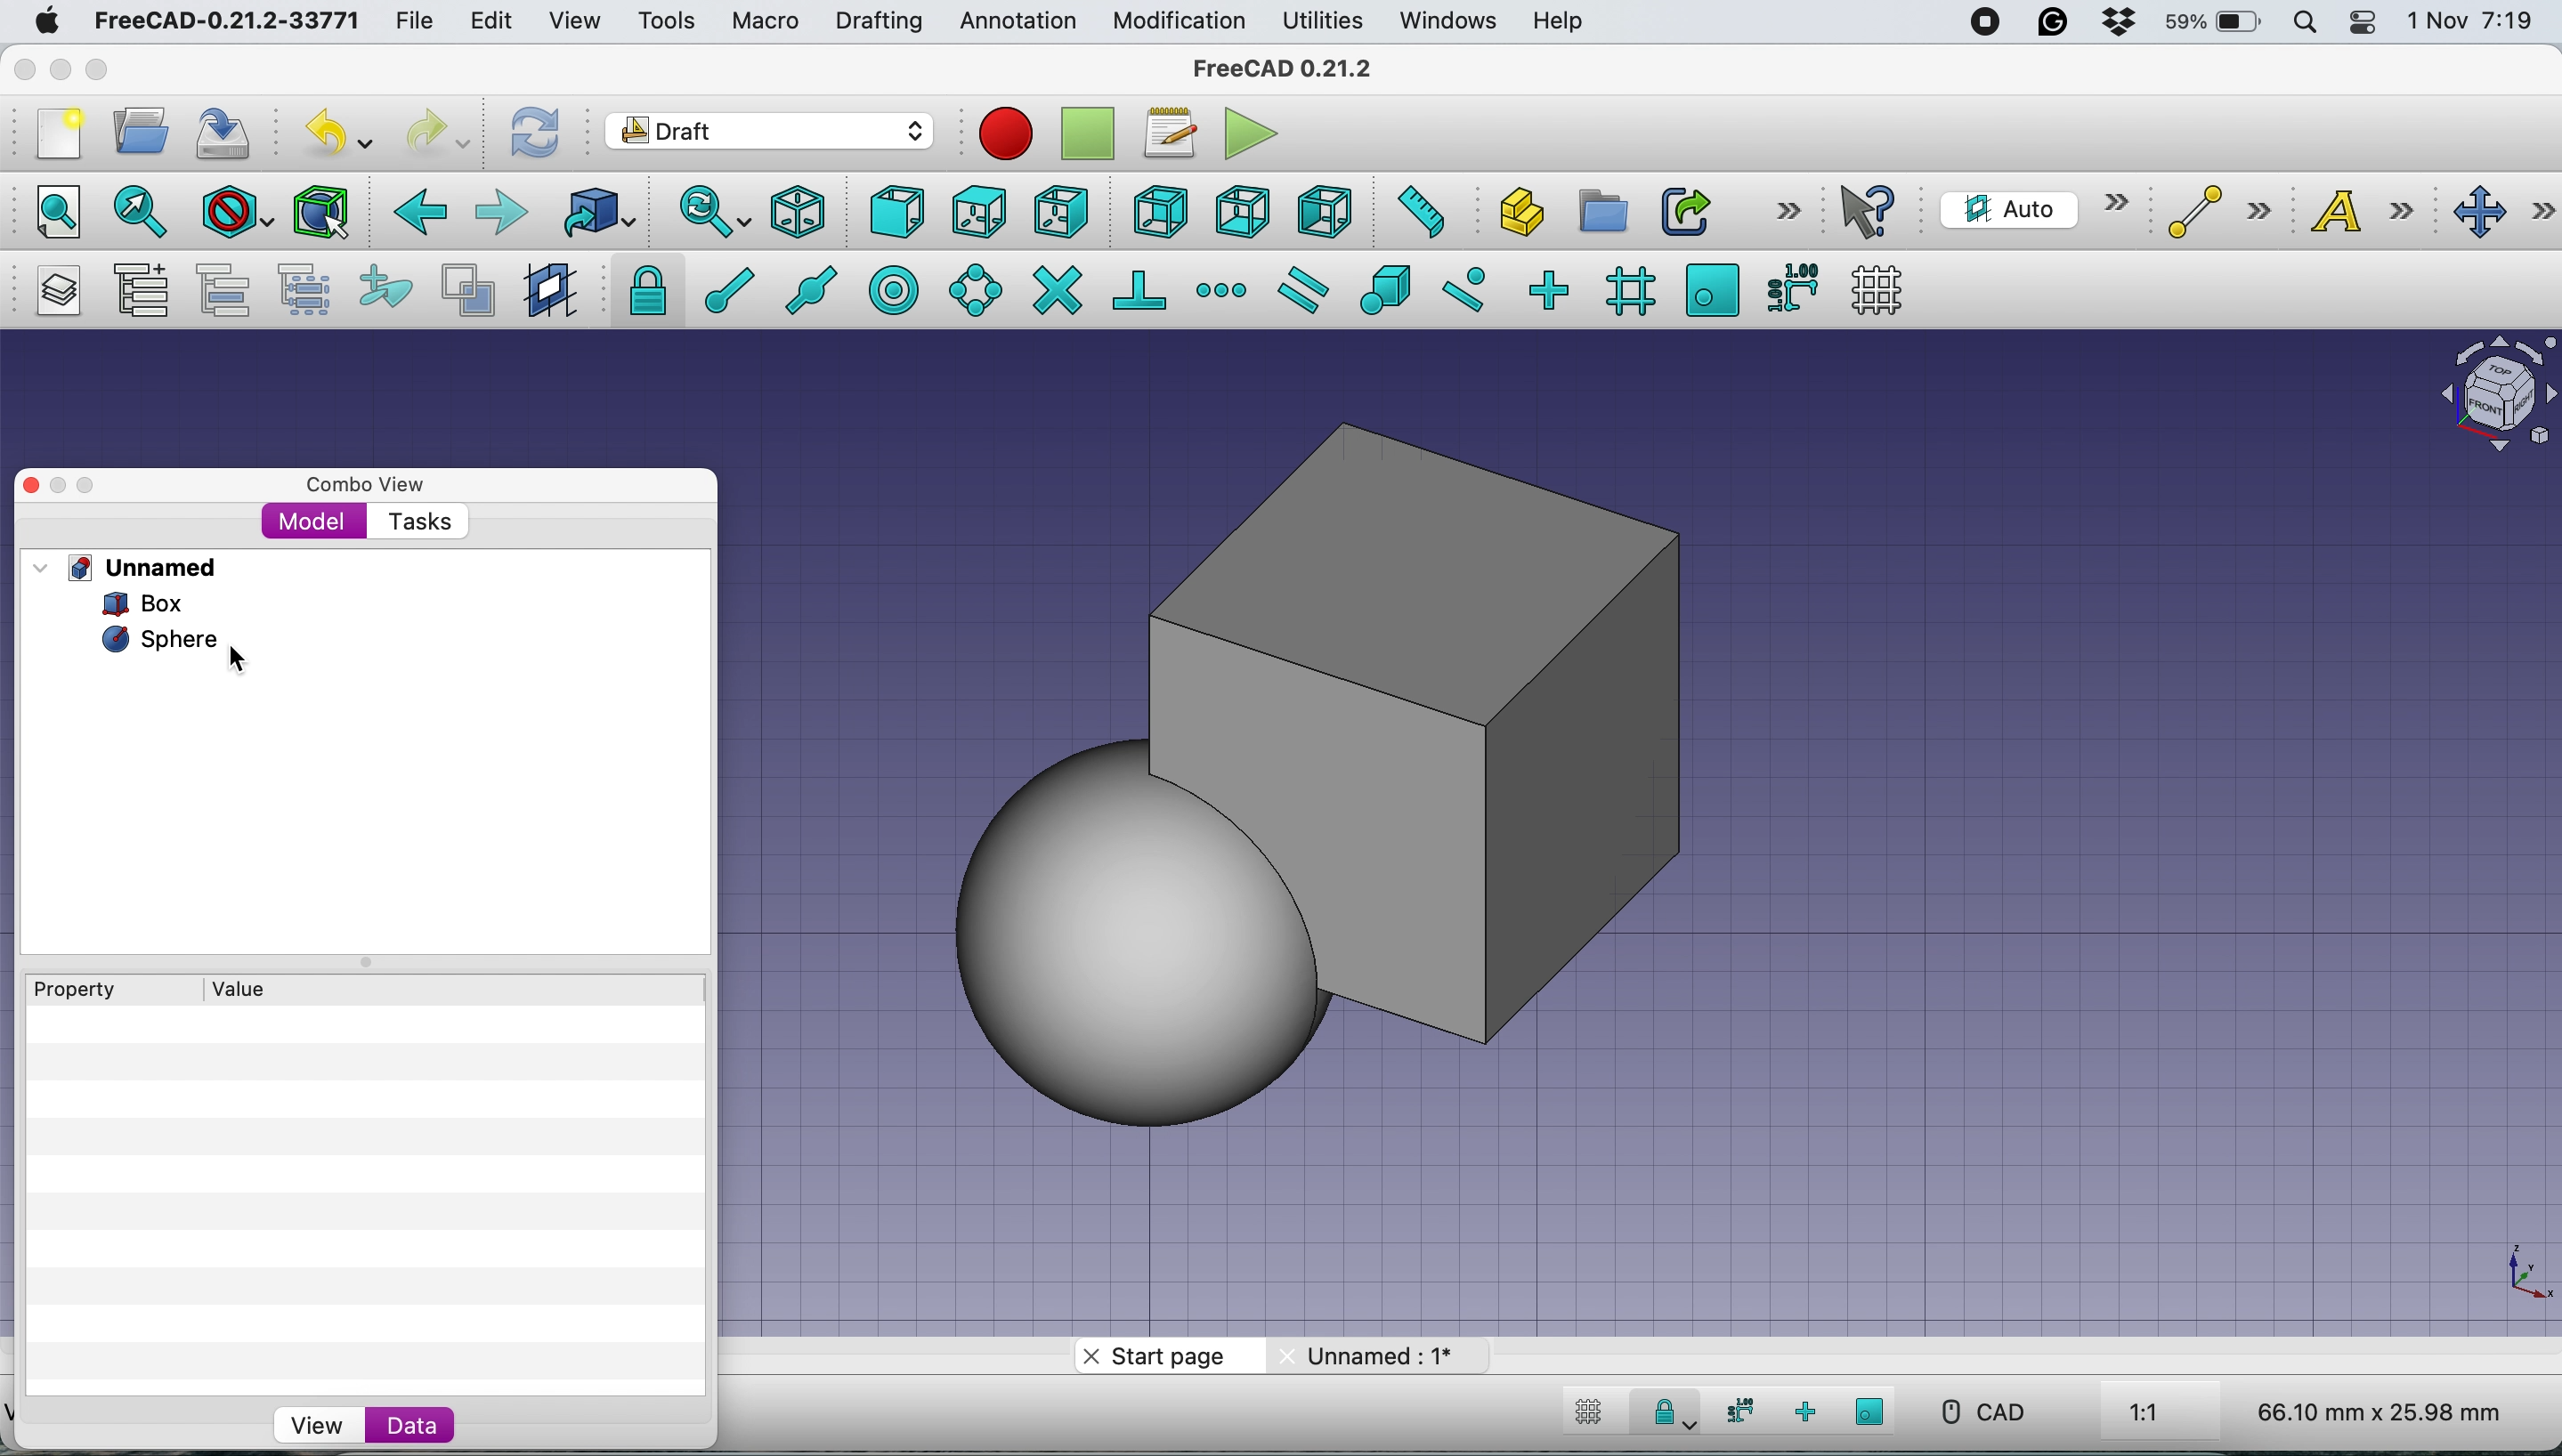  What do you see at coordinates (771, 134) in the screenshot?
I see `workbench` at bounding box center [771, 134].